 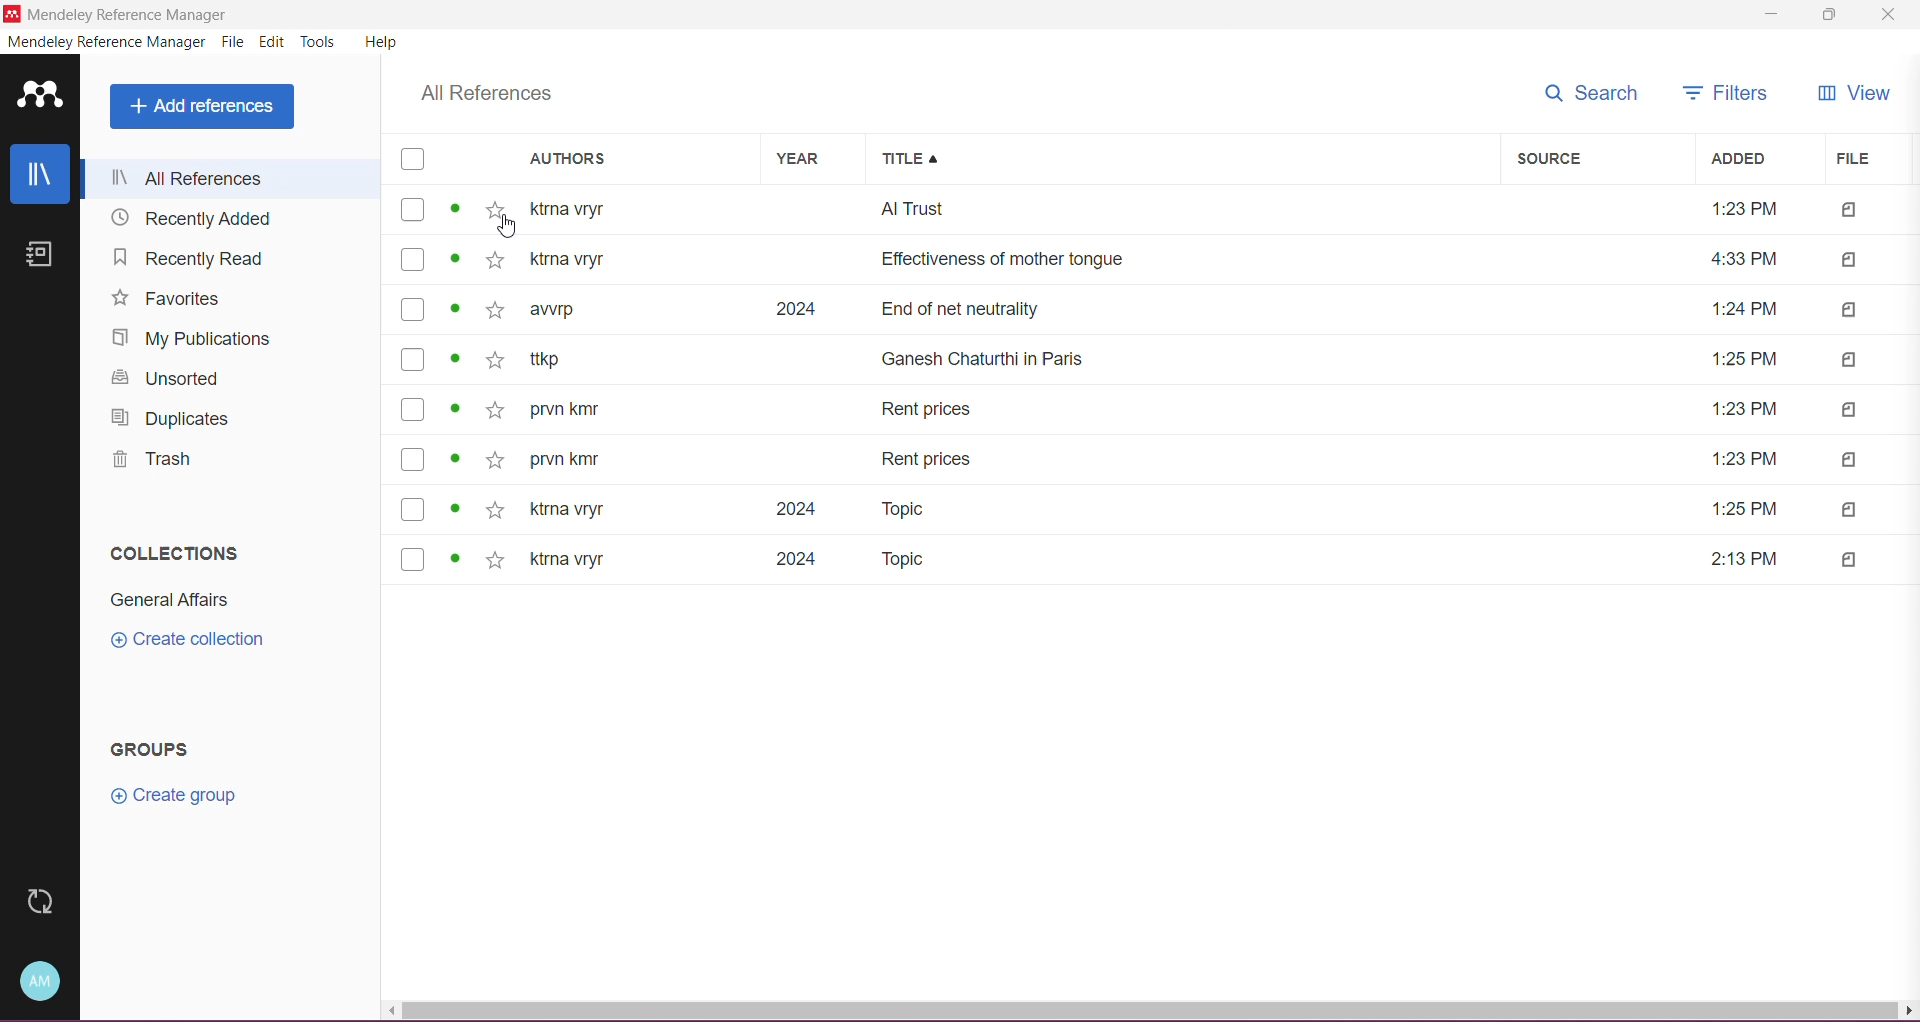 What do you see at coordinates (1158, 510) in the screenshot?
I see `ktrna vryr 2024 Topic 1:25 PM` at bounding box center [1158, 510].